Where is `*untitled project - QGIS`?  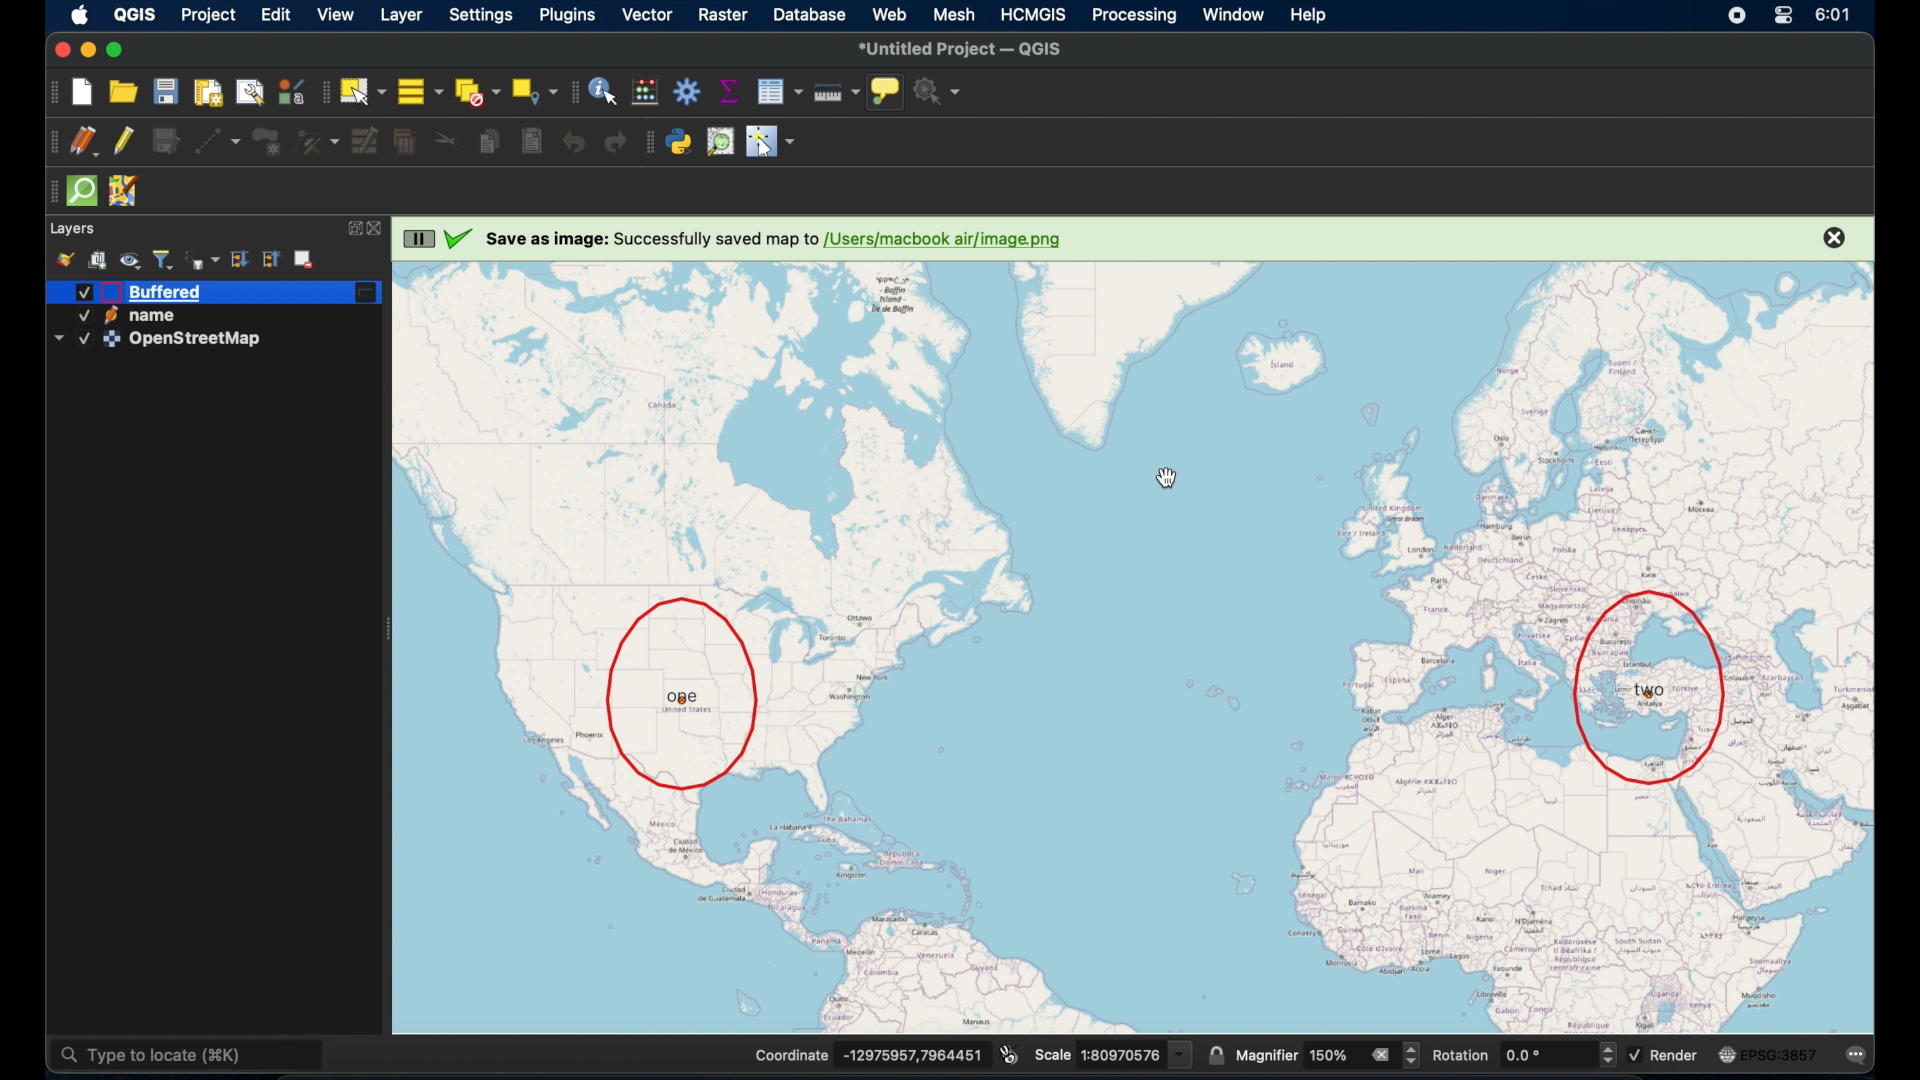 *untitled project - QGIS is located at coordinates (965, 49).